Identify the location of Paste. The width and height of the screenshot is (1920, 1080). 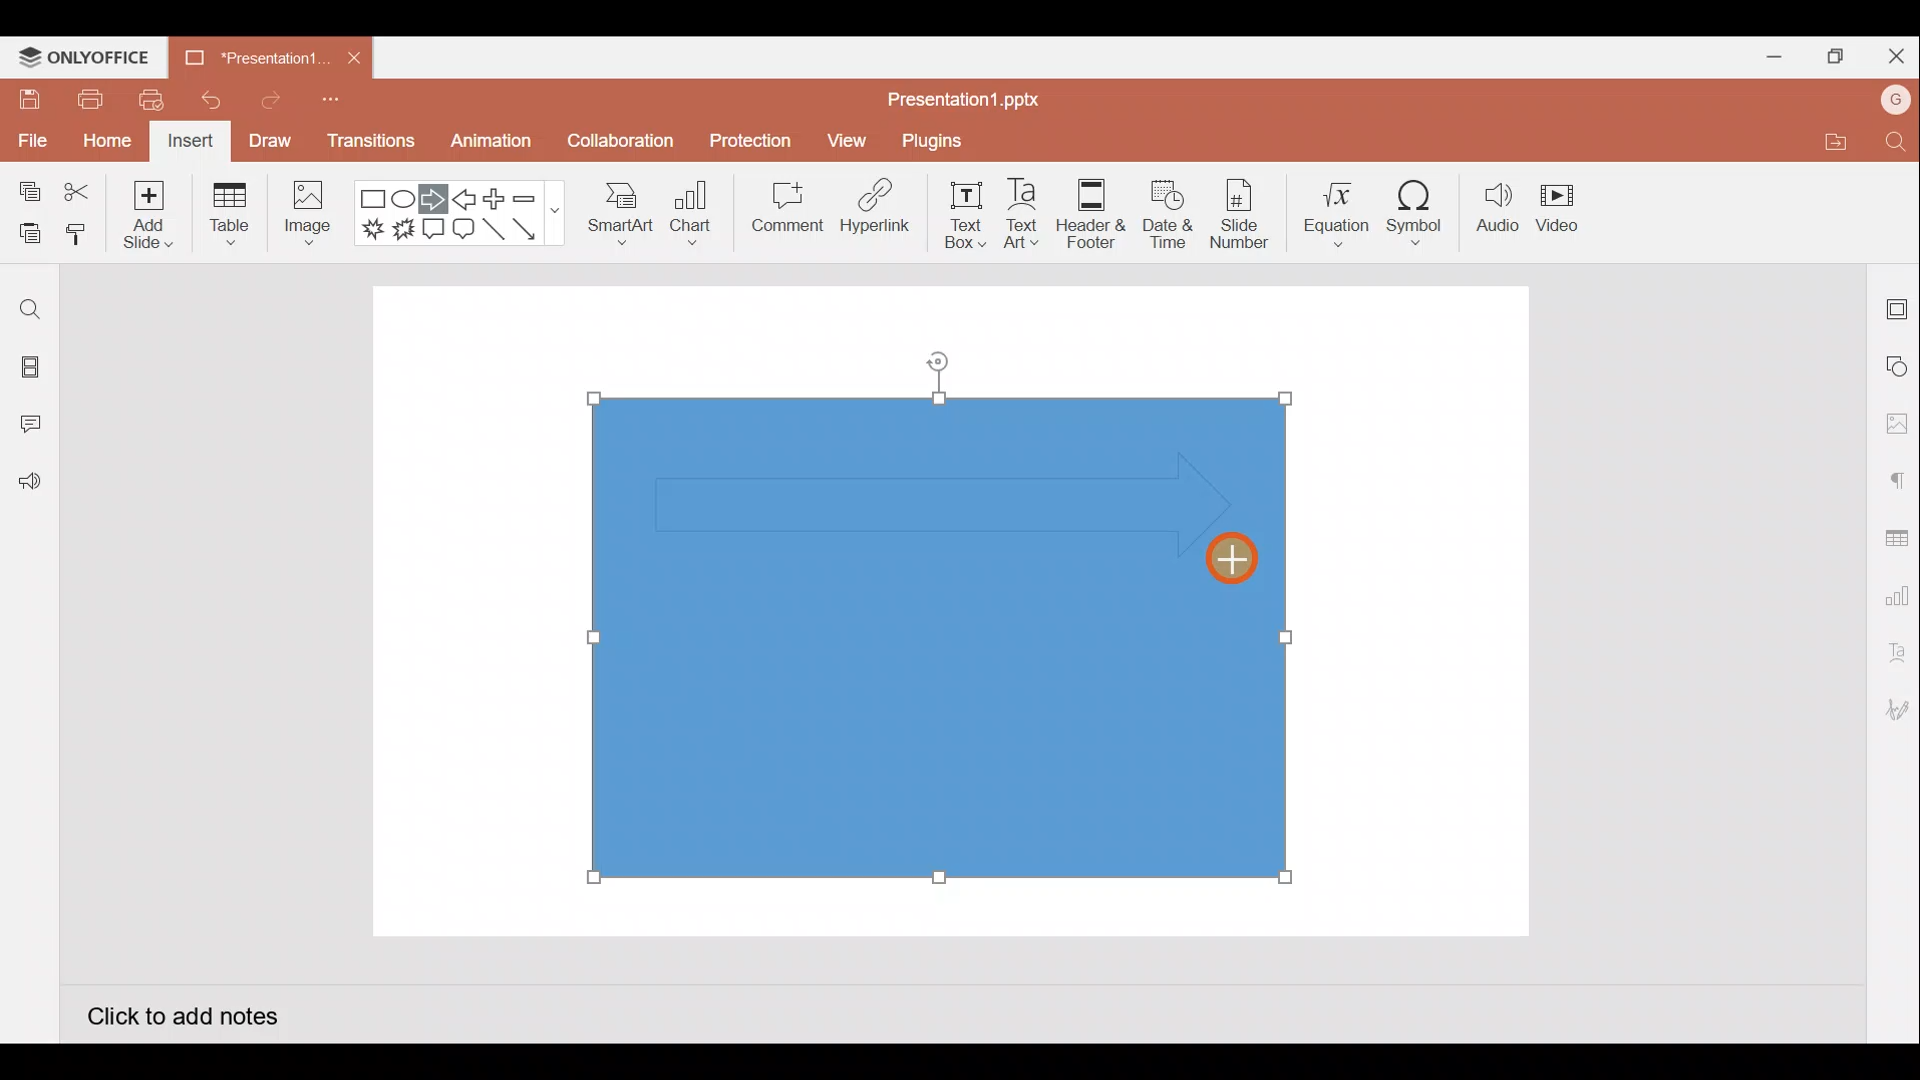
(25, 235).